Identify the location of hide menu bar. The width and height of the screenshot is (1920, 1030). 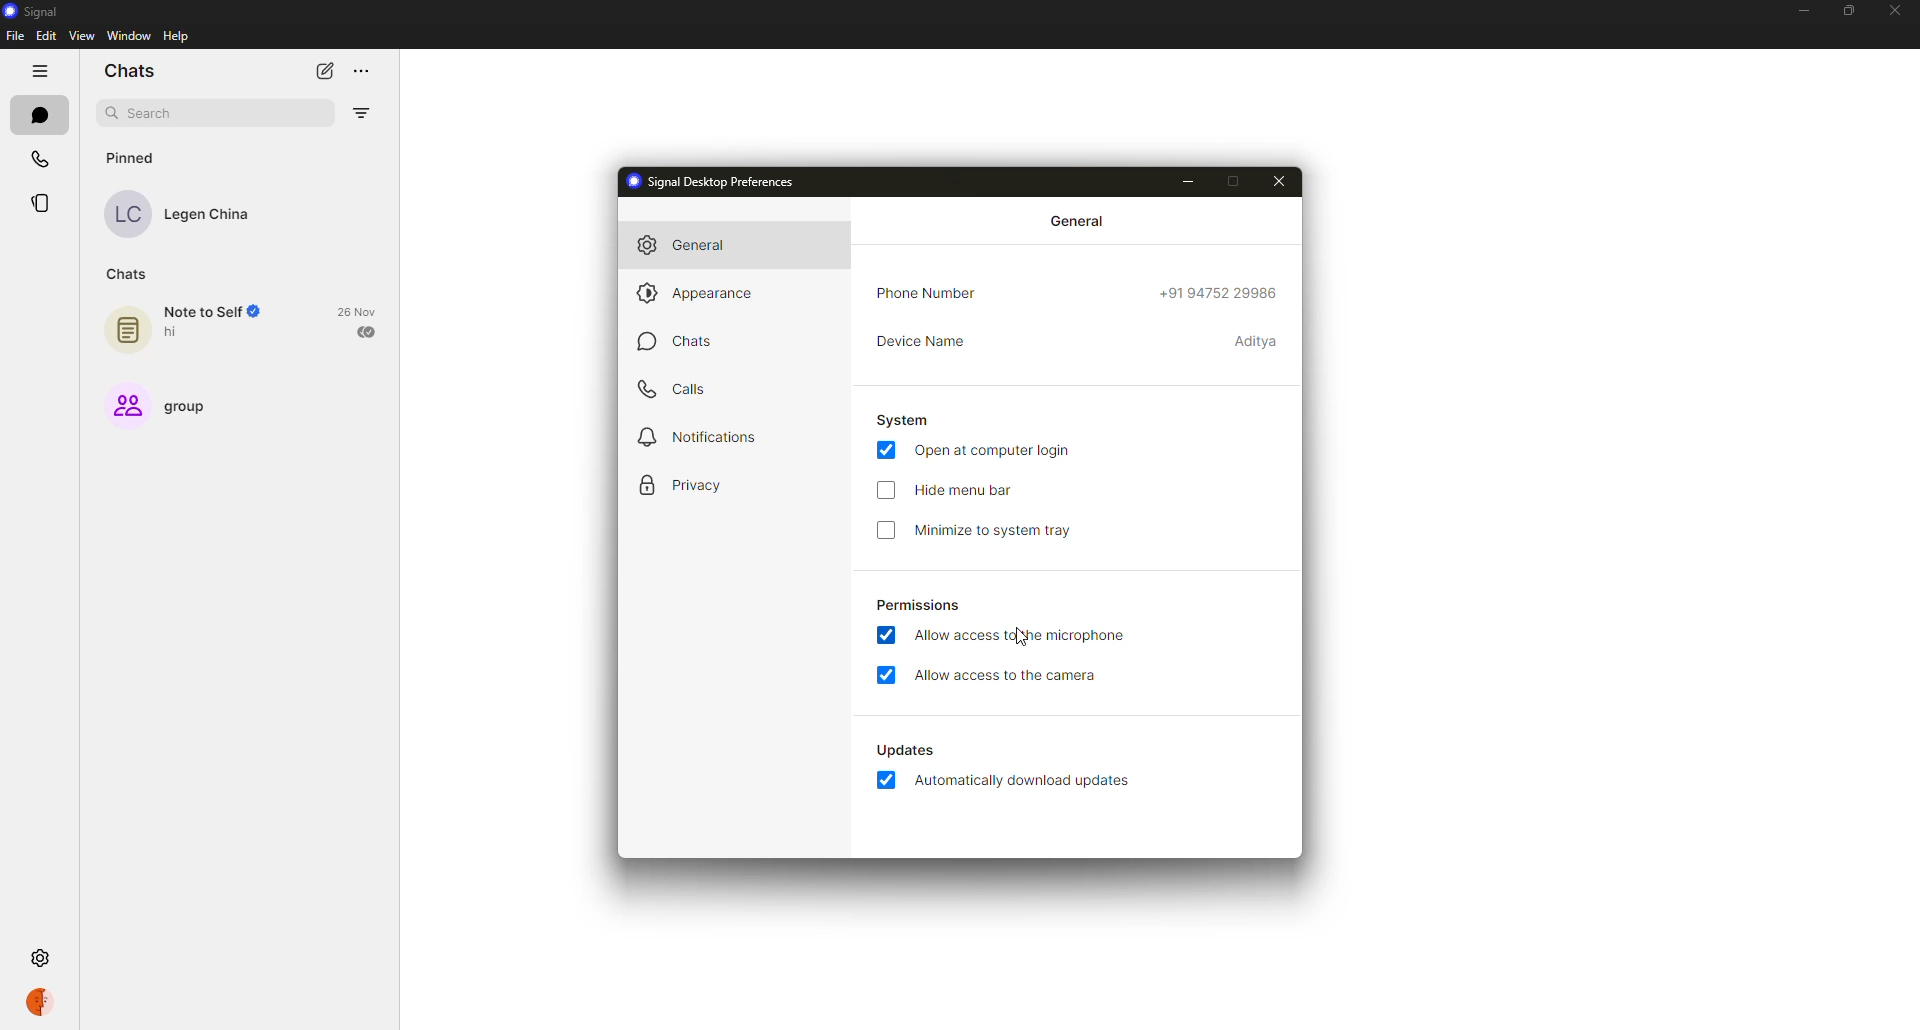
(966, 491).